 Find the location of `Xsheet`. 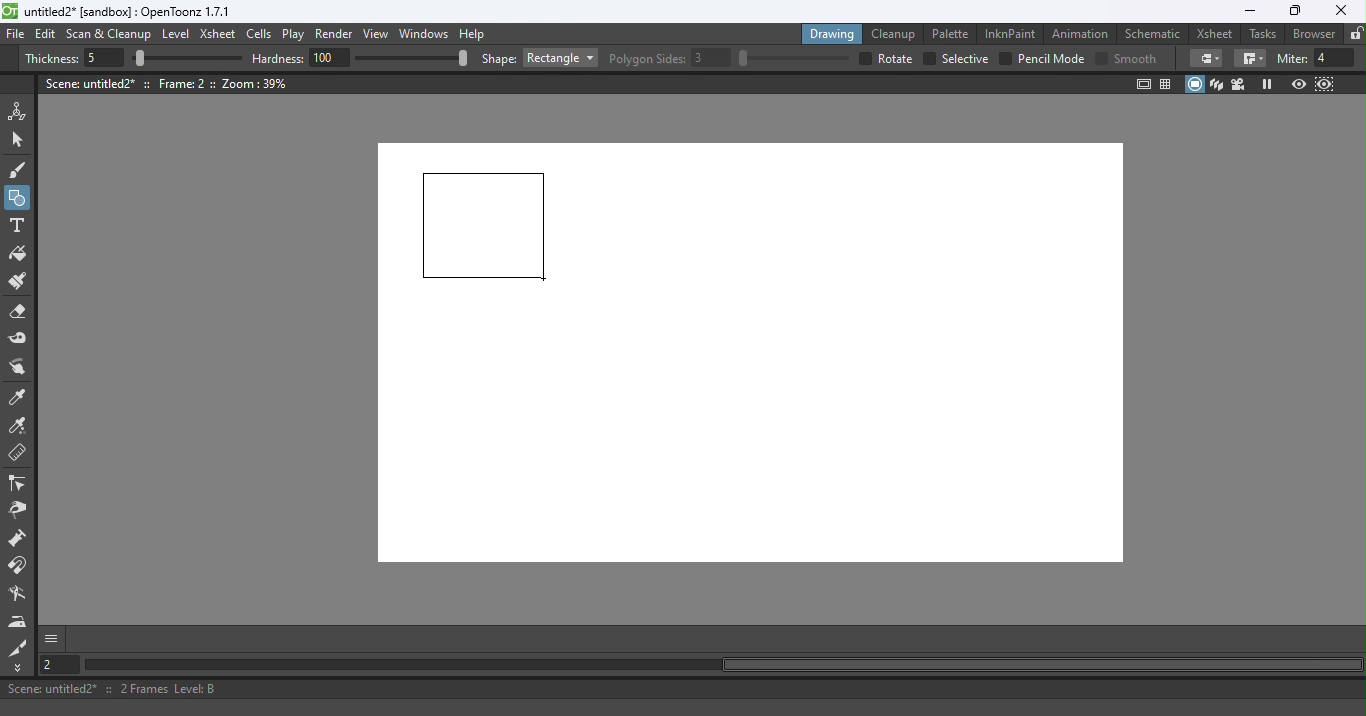

Xsheet is located at coordinates (220, 36).